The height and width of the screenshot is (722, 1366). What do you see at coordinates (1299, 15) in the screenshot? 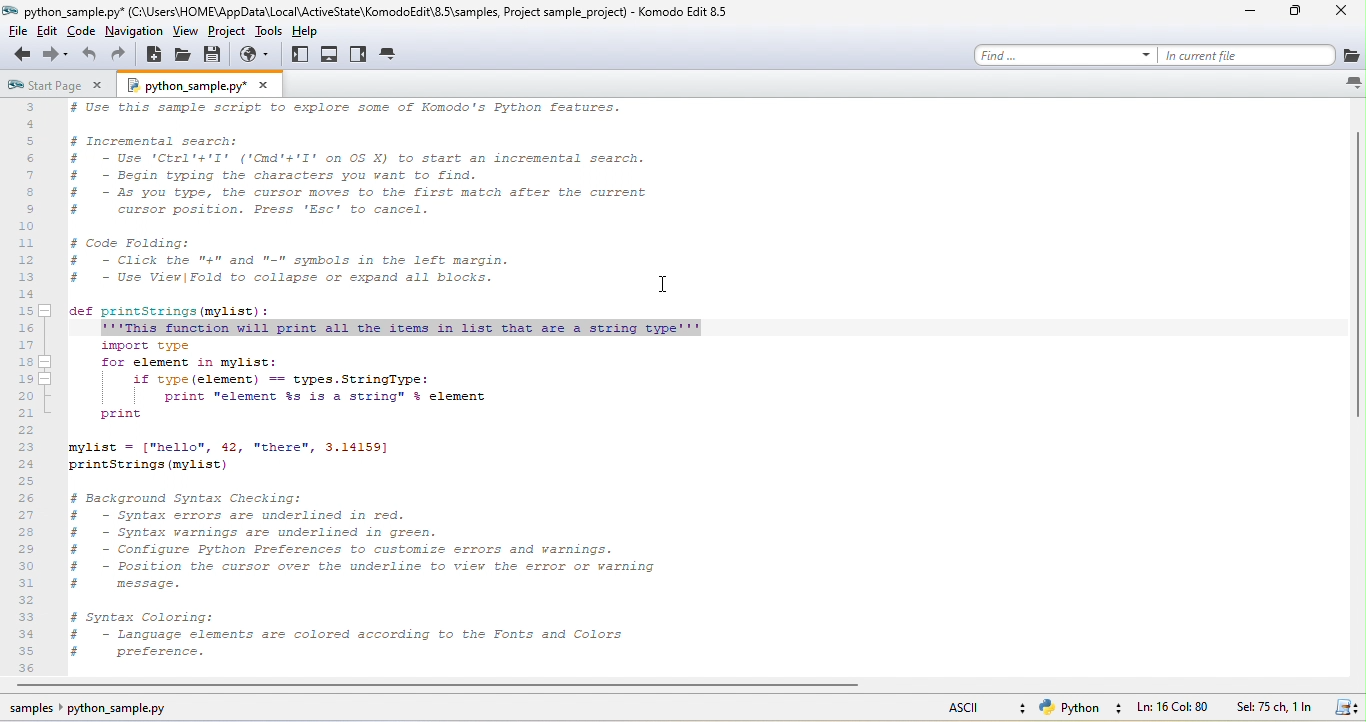
I see `maximize` at bounding box center [1299, 15].